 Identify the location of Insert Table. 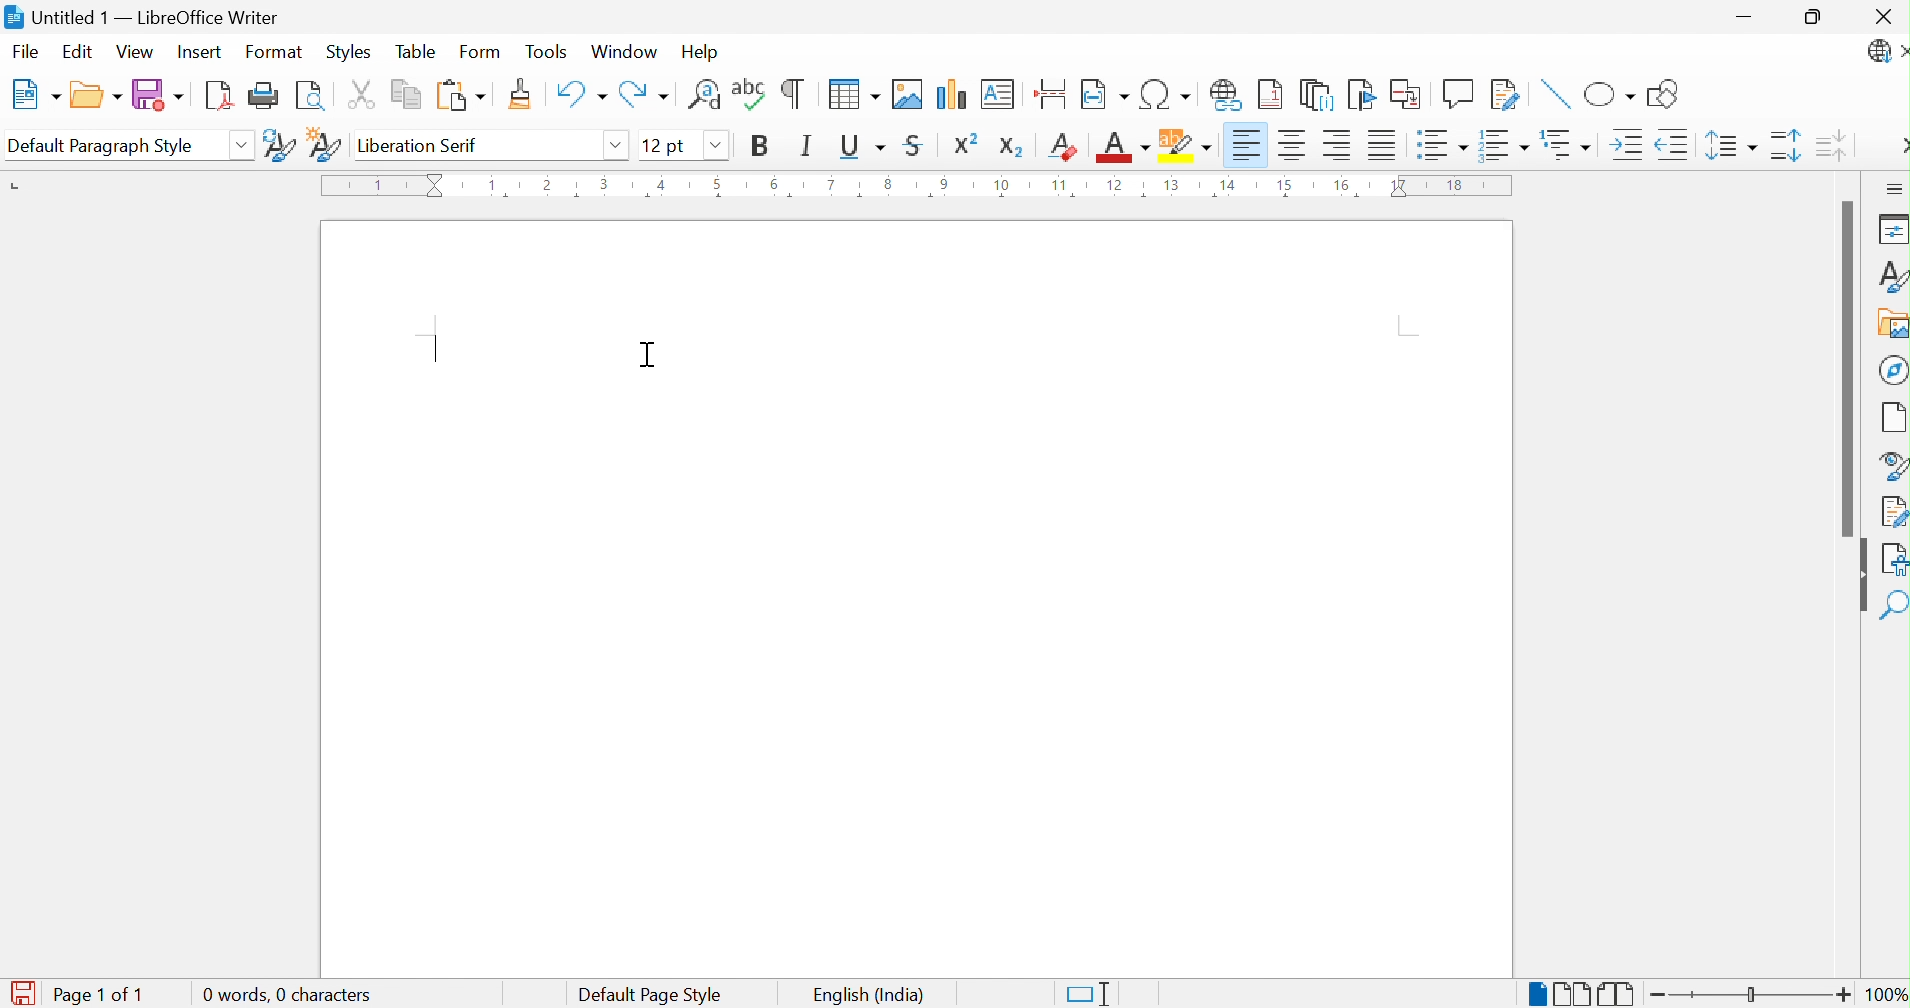
(852, 94).